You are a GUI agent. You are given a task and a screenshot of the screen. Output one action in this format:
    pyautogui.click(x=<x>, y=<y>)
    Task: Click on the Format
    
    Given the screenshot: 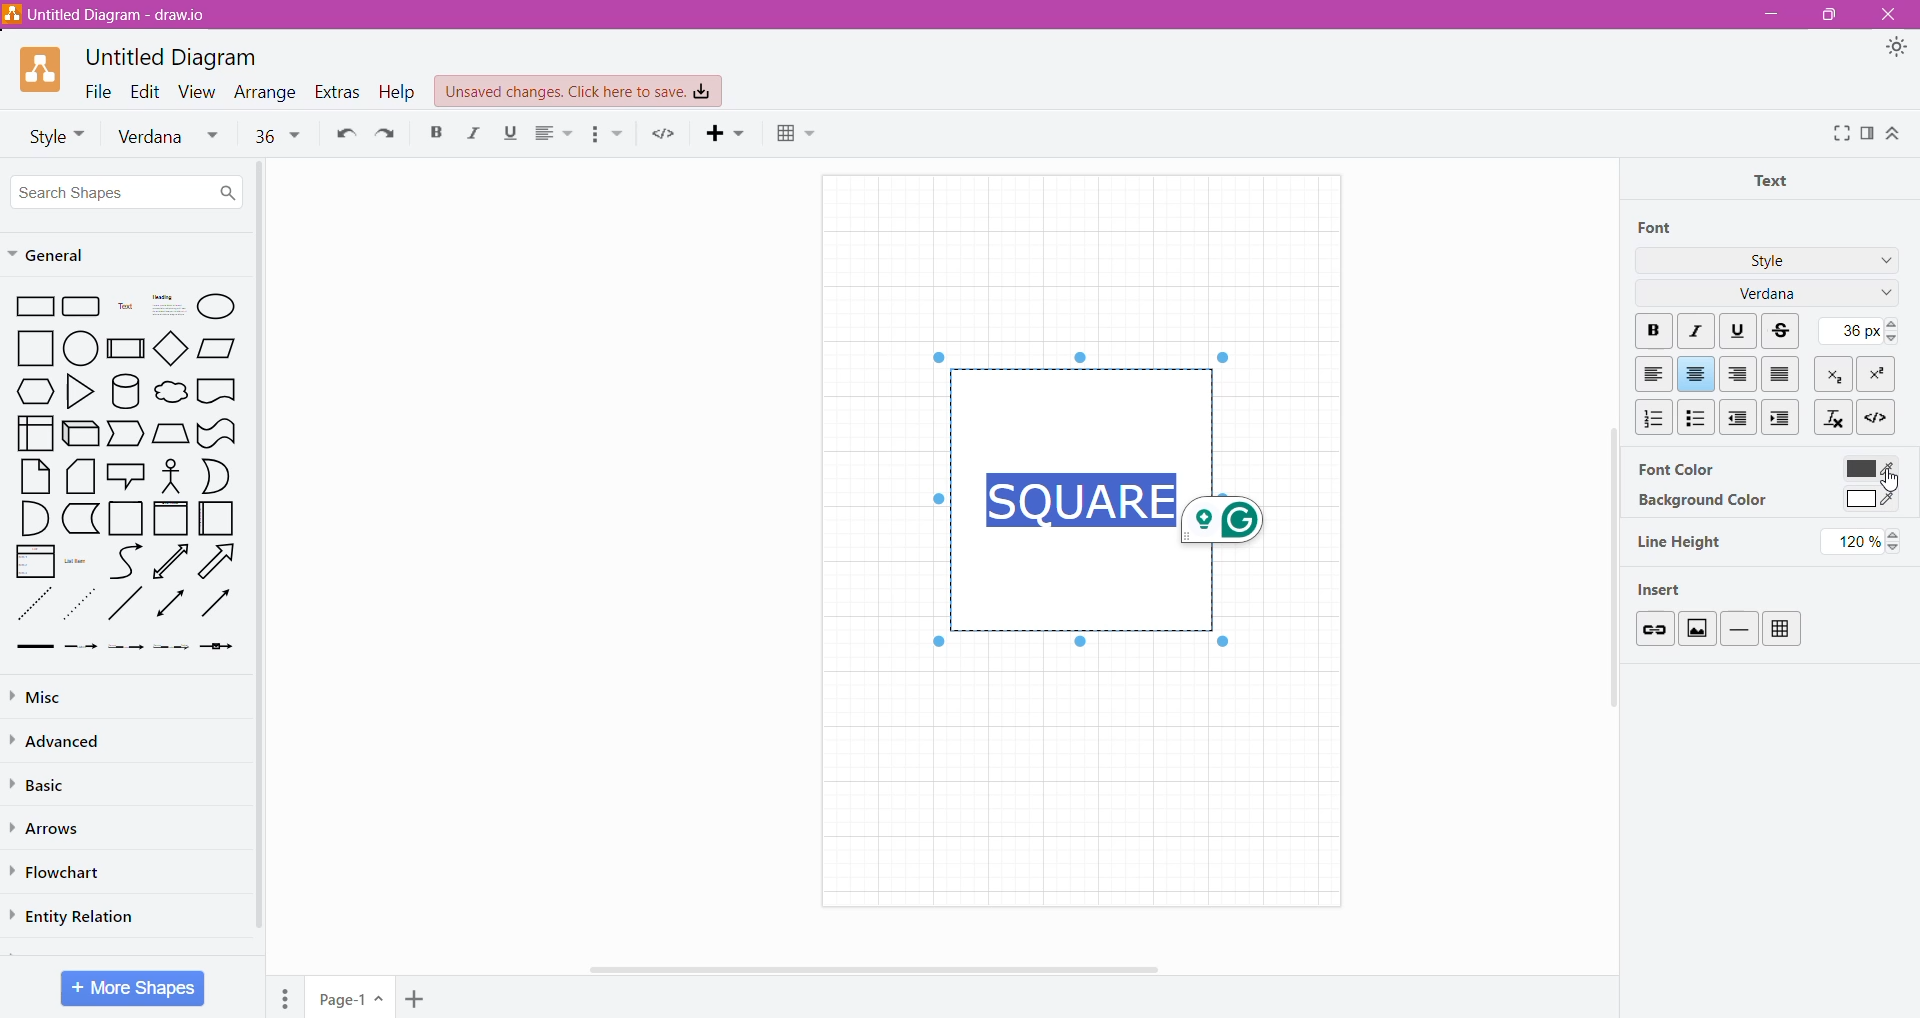 What is the action you would take?
    pyautogui.click(x=1868, y=133)
    